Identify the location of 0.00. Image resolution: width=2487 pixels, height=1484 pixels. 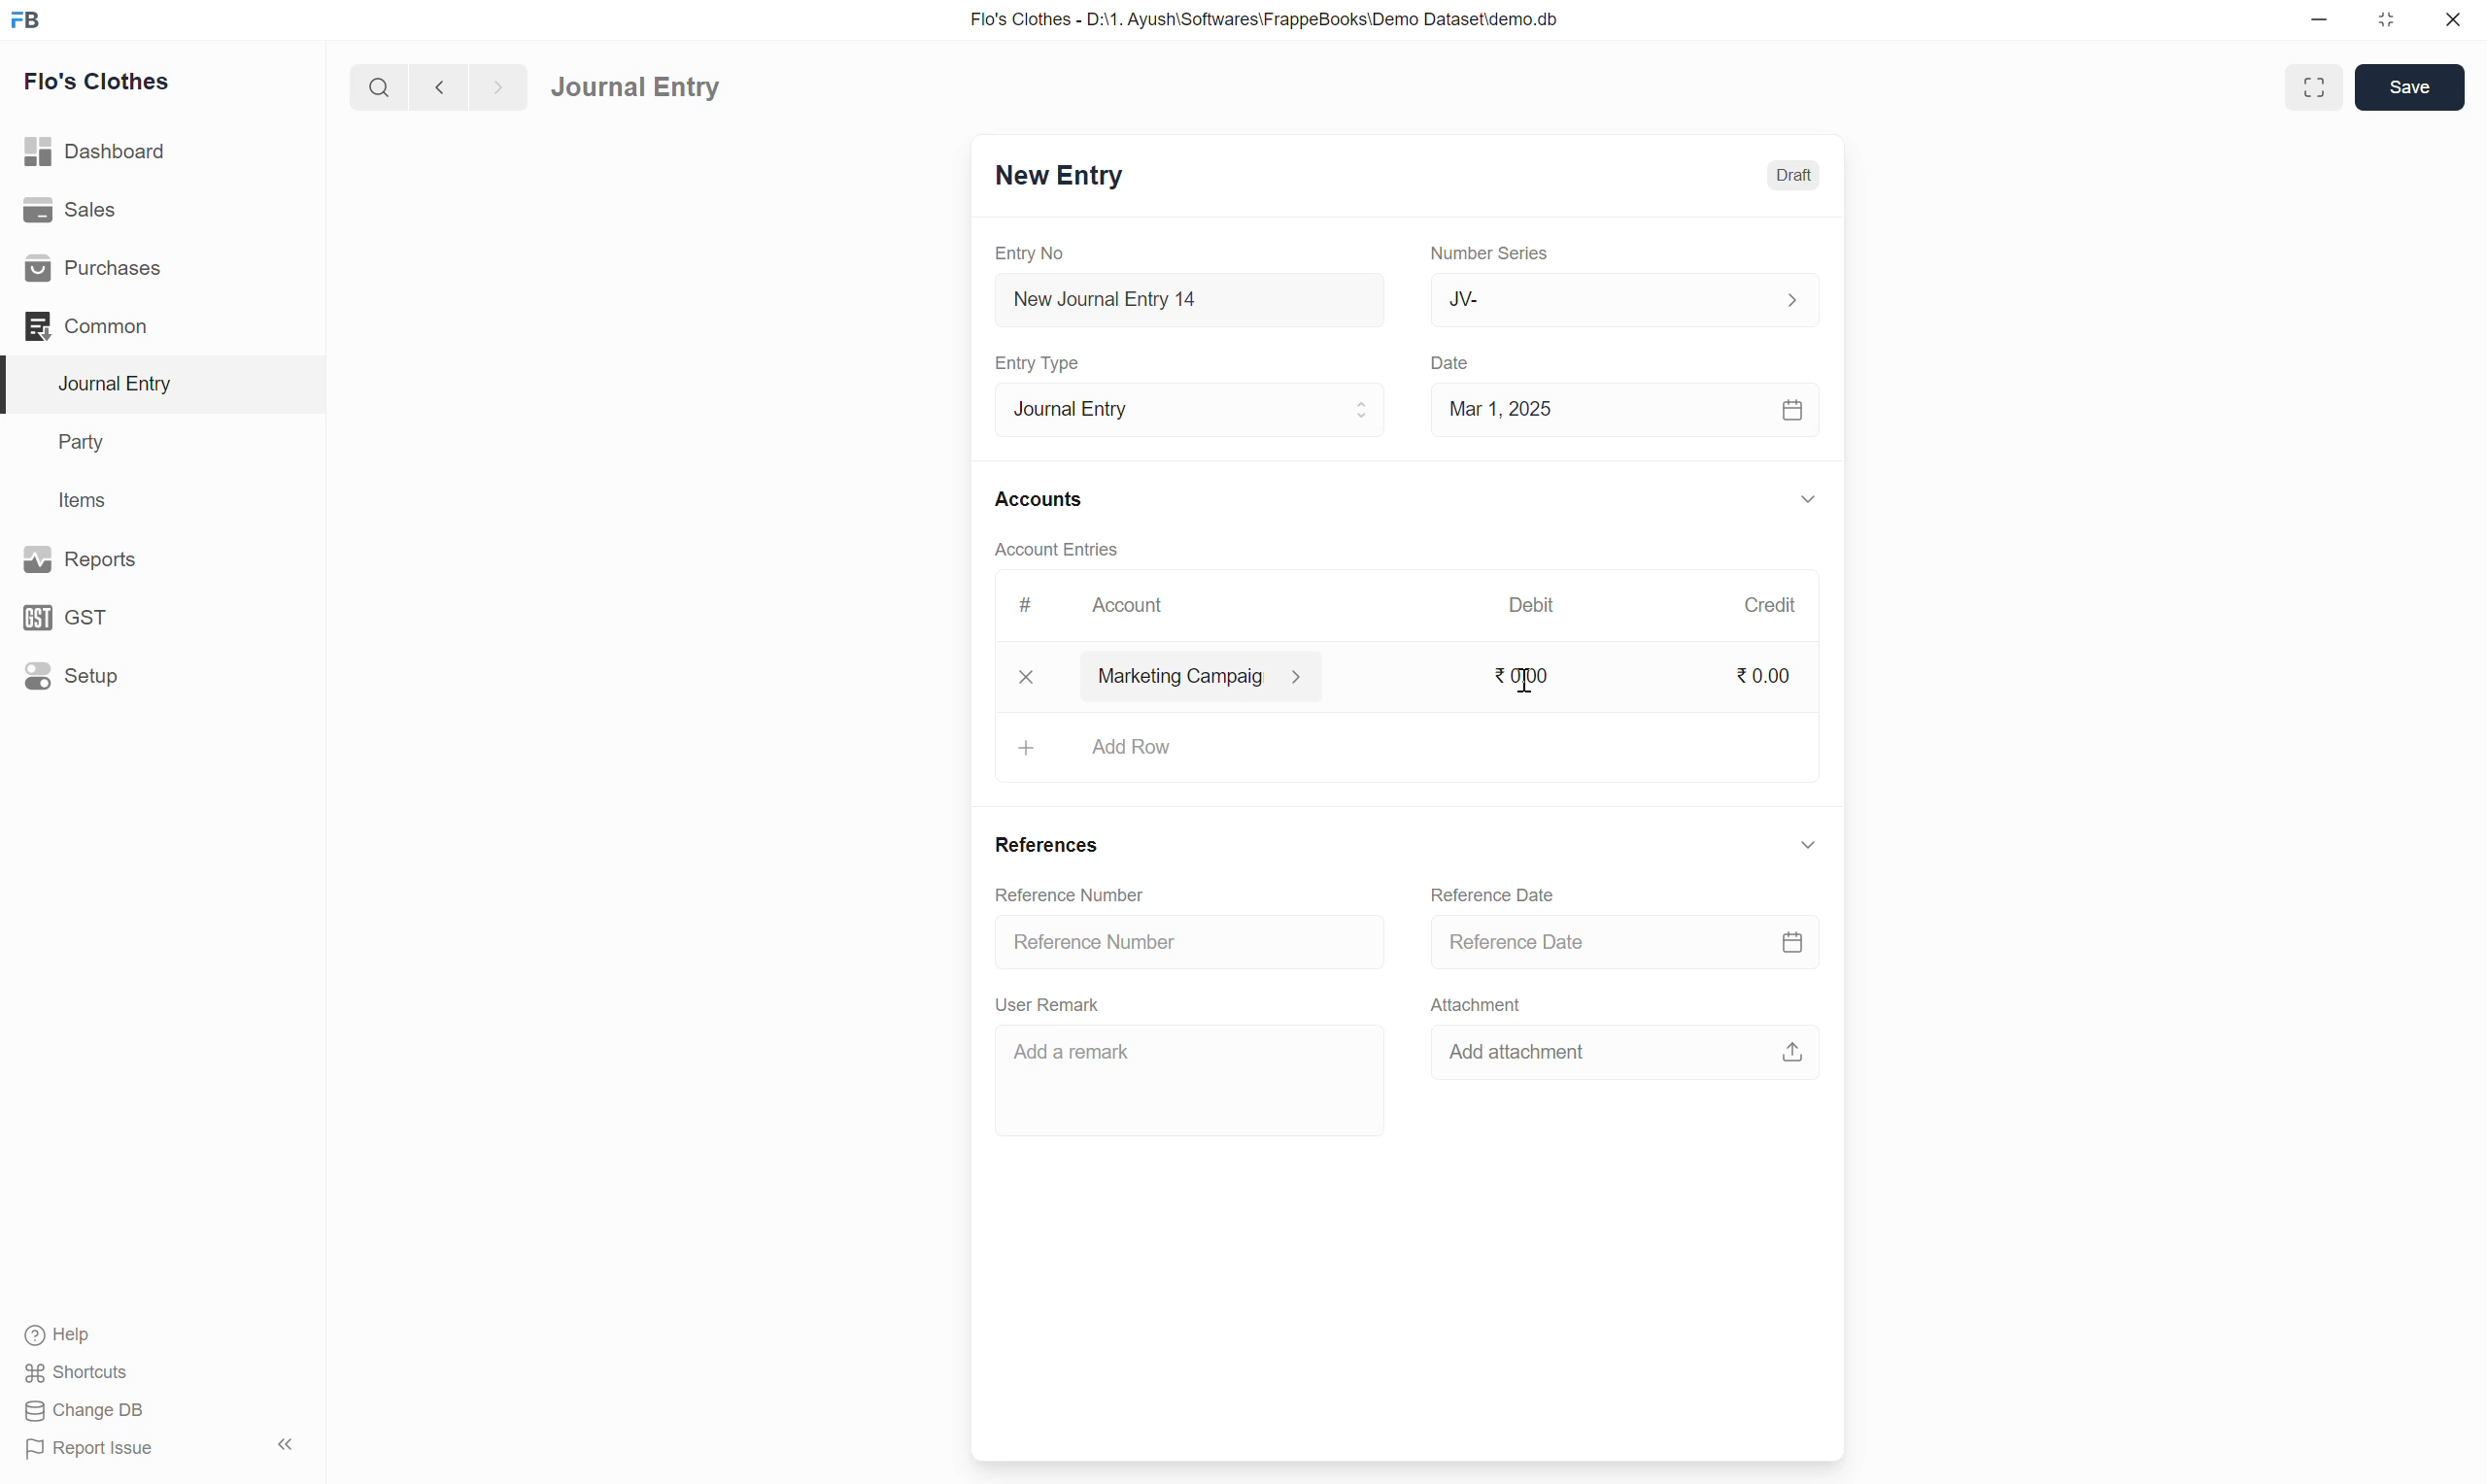
(1524, 674).